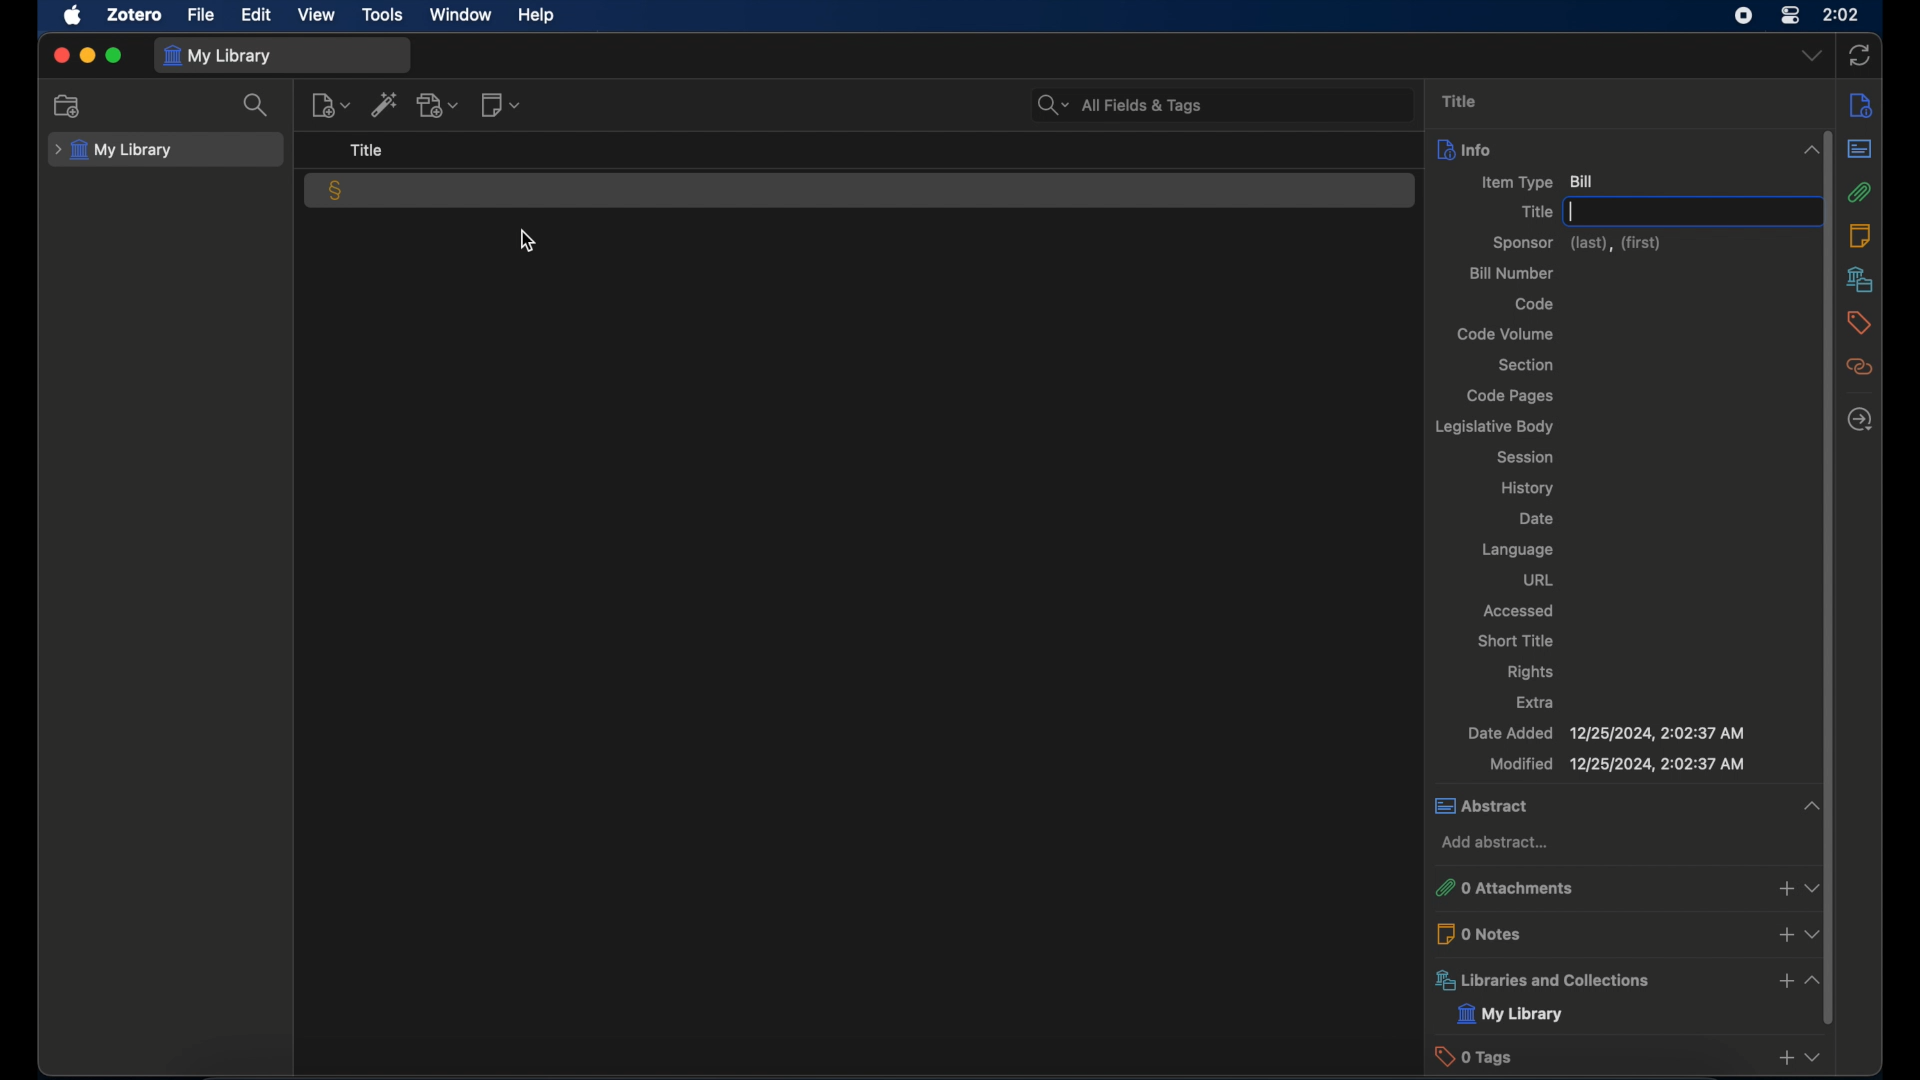 The width and height of the screenshot is (1920, 1080). Describe the element at coordinates (1526, 458) in the screenshot. I see `session` at that location.